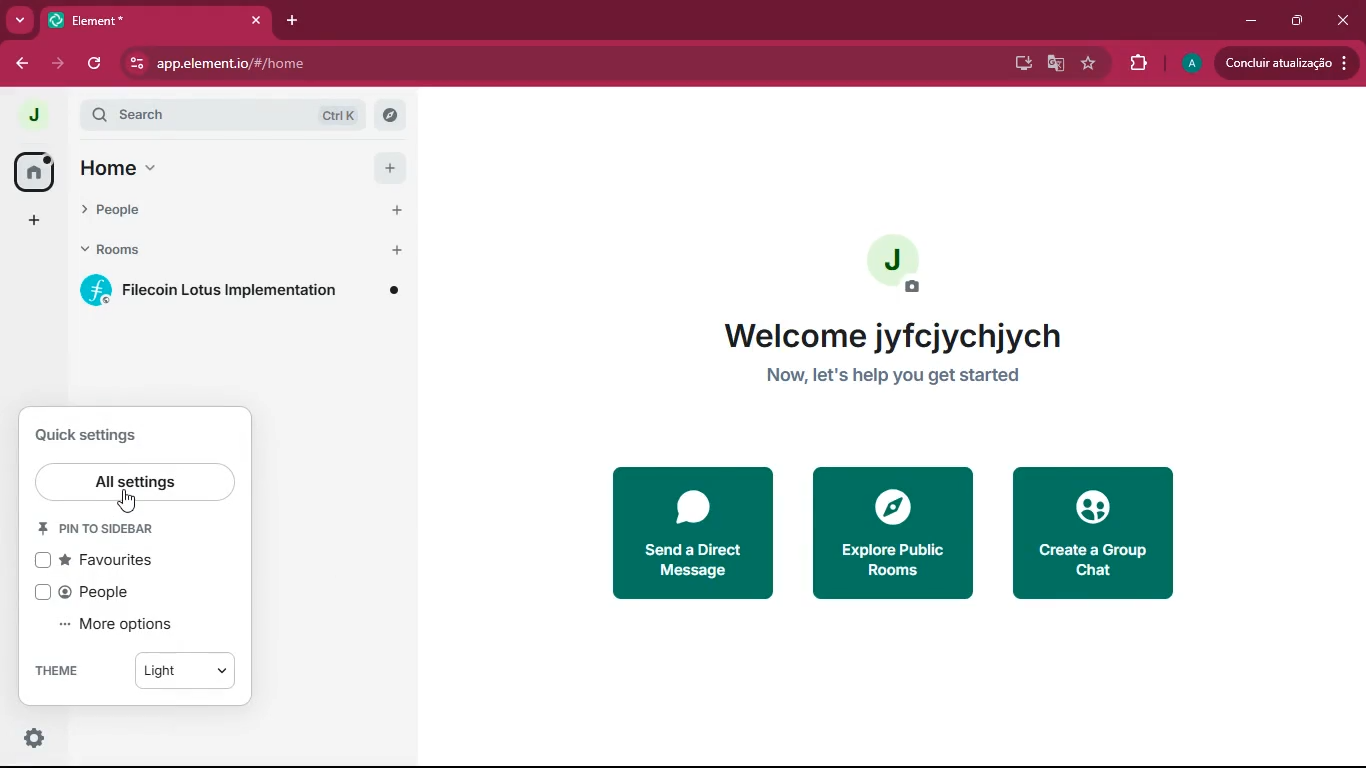 The width and height of the screenshot is (1366, 768). Describe the element at coordinates (212, 251) in the screenshot. I see `rooms` at that location.